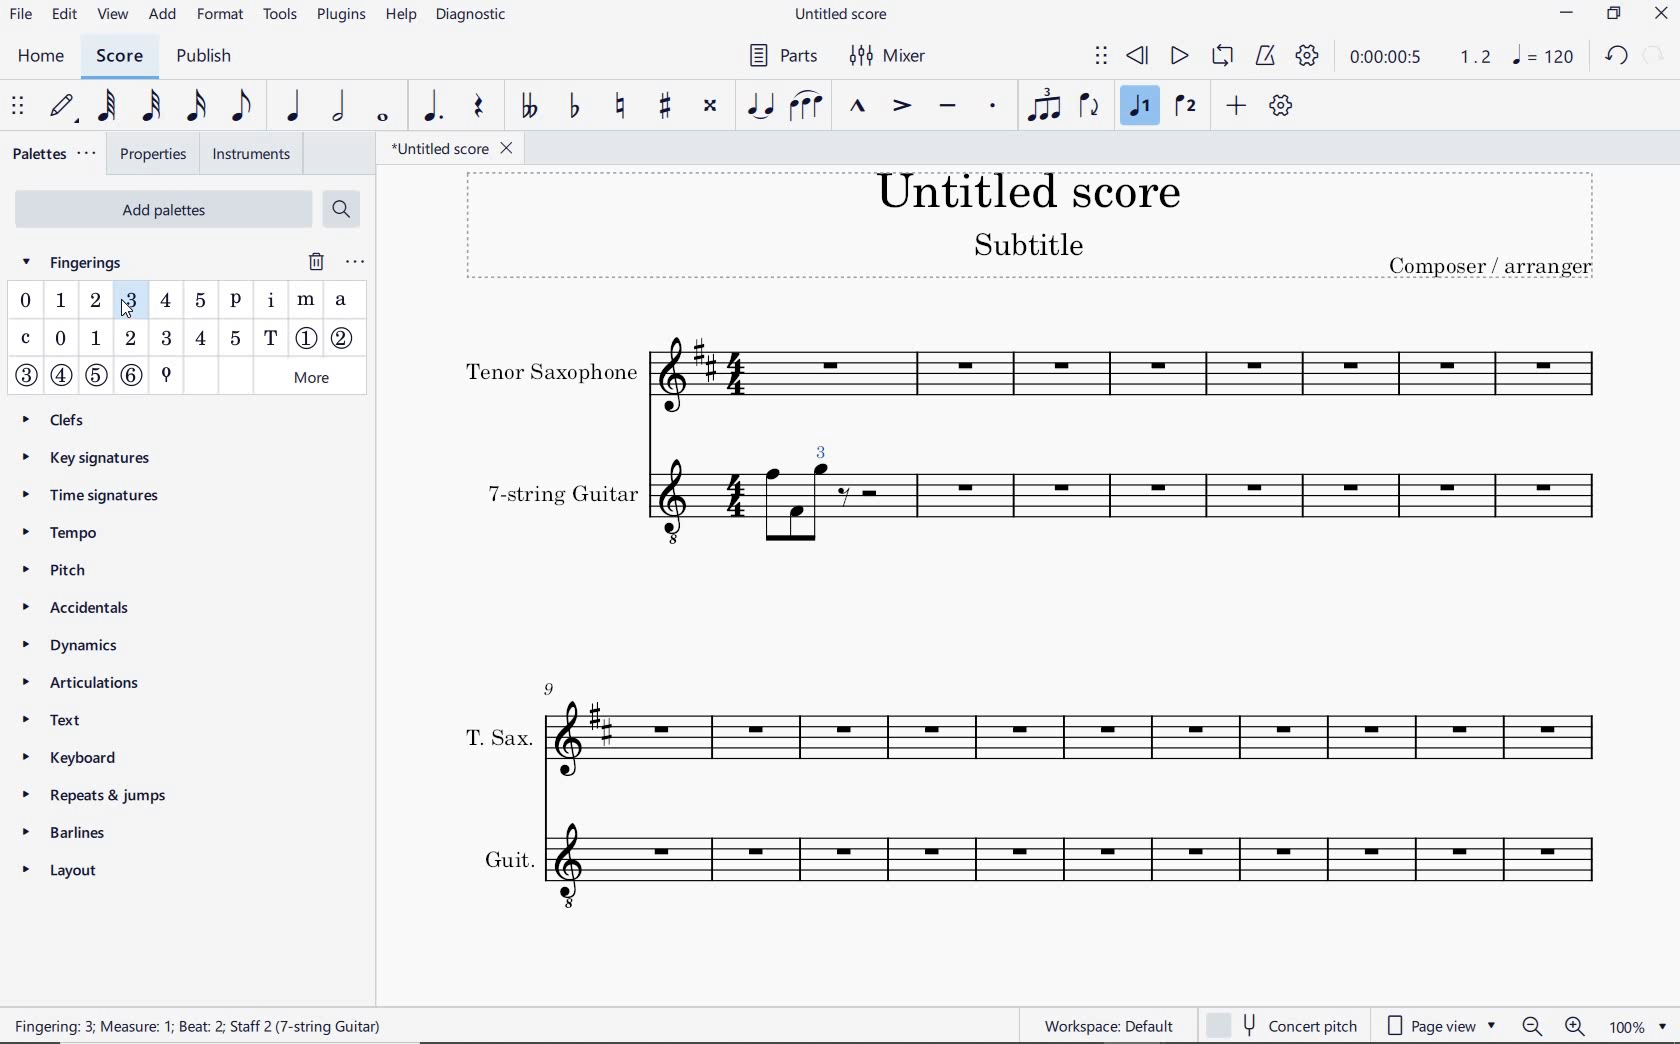  I want to click on 64TH NOTE, so click(106, 107).